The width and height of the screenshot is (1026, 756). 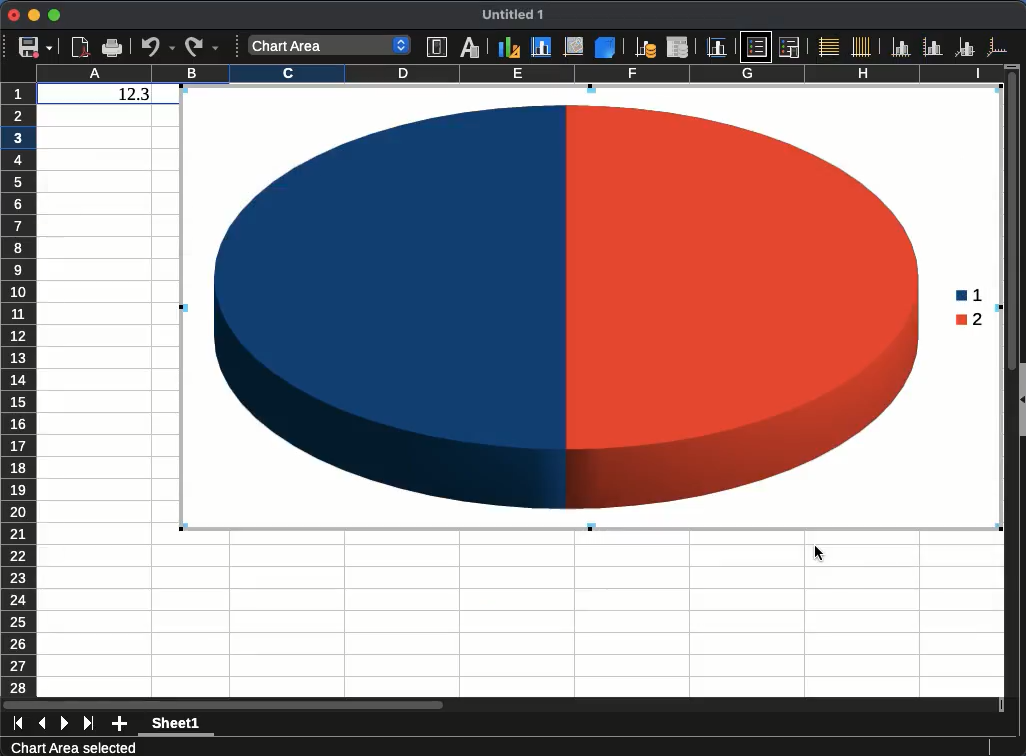 I want to click on Sheet1, so click(x=176, y=725).